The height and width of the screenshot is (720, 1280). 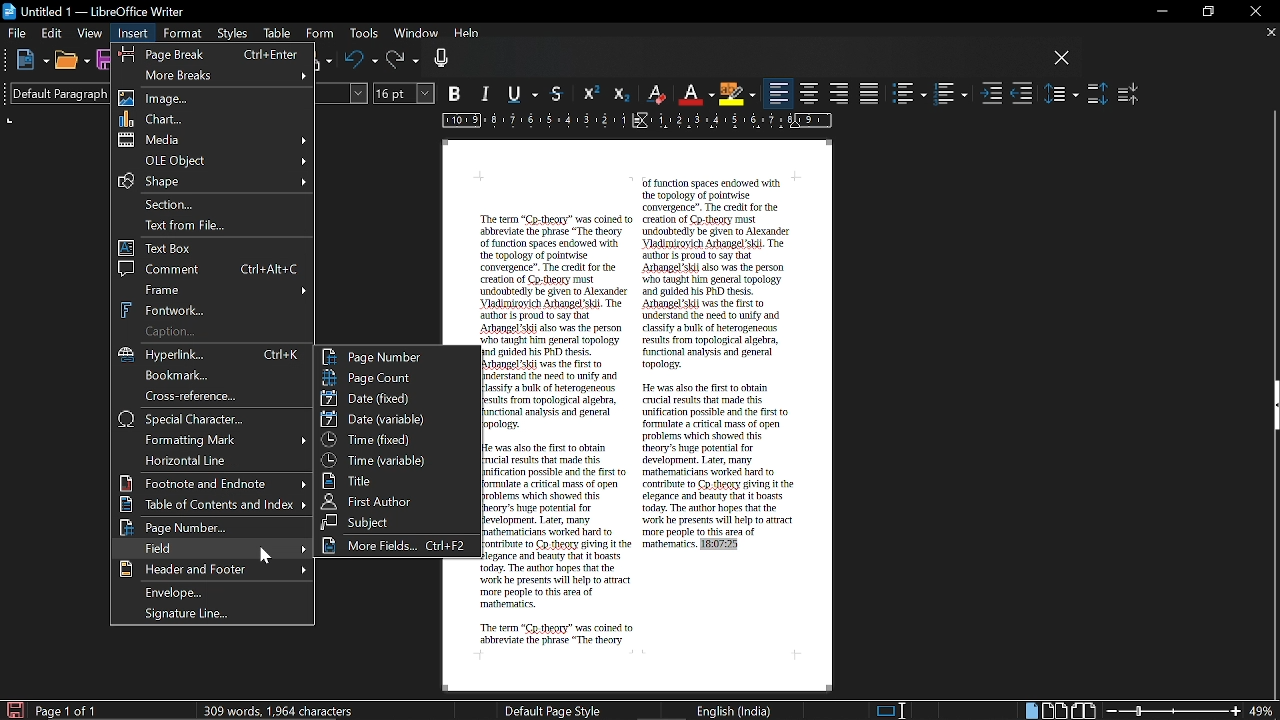 I want to click on Close, so click(x=1254, y=12).